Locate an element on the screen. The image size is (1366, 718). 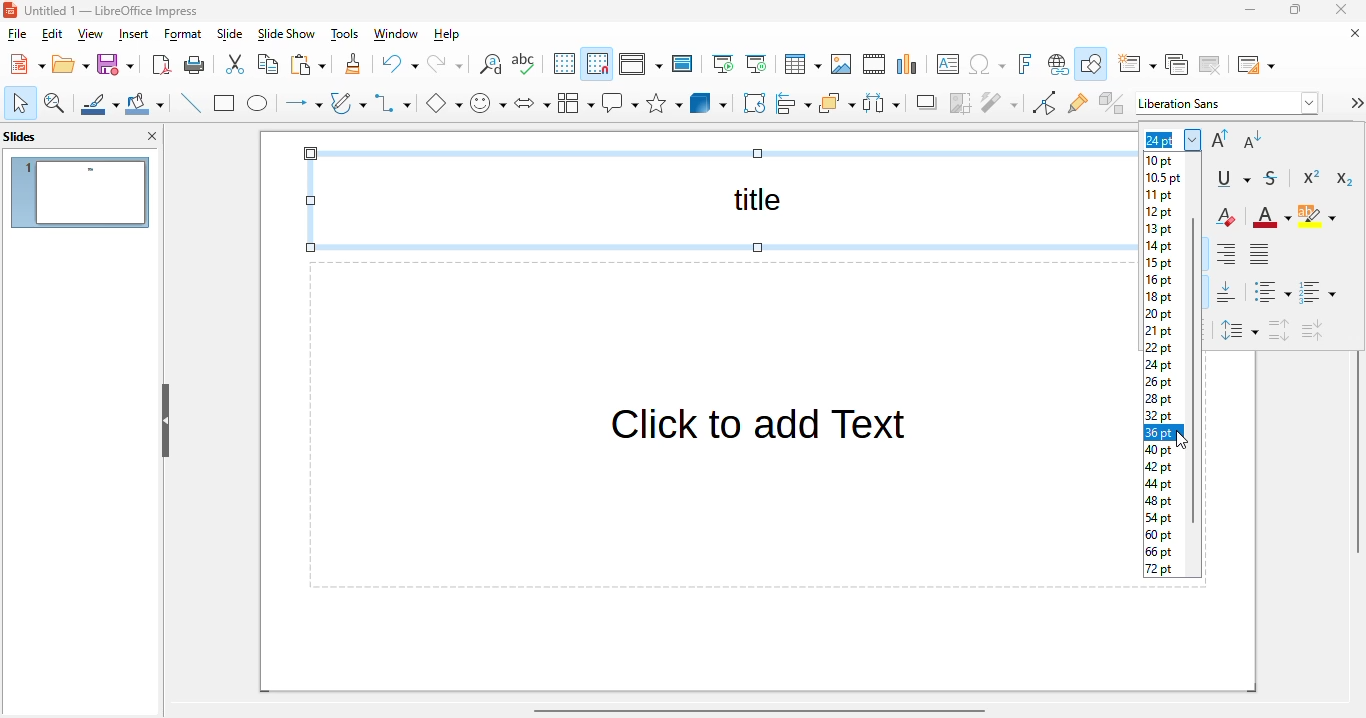
paste is located at coordinates (308, 65).